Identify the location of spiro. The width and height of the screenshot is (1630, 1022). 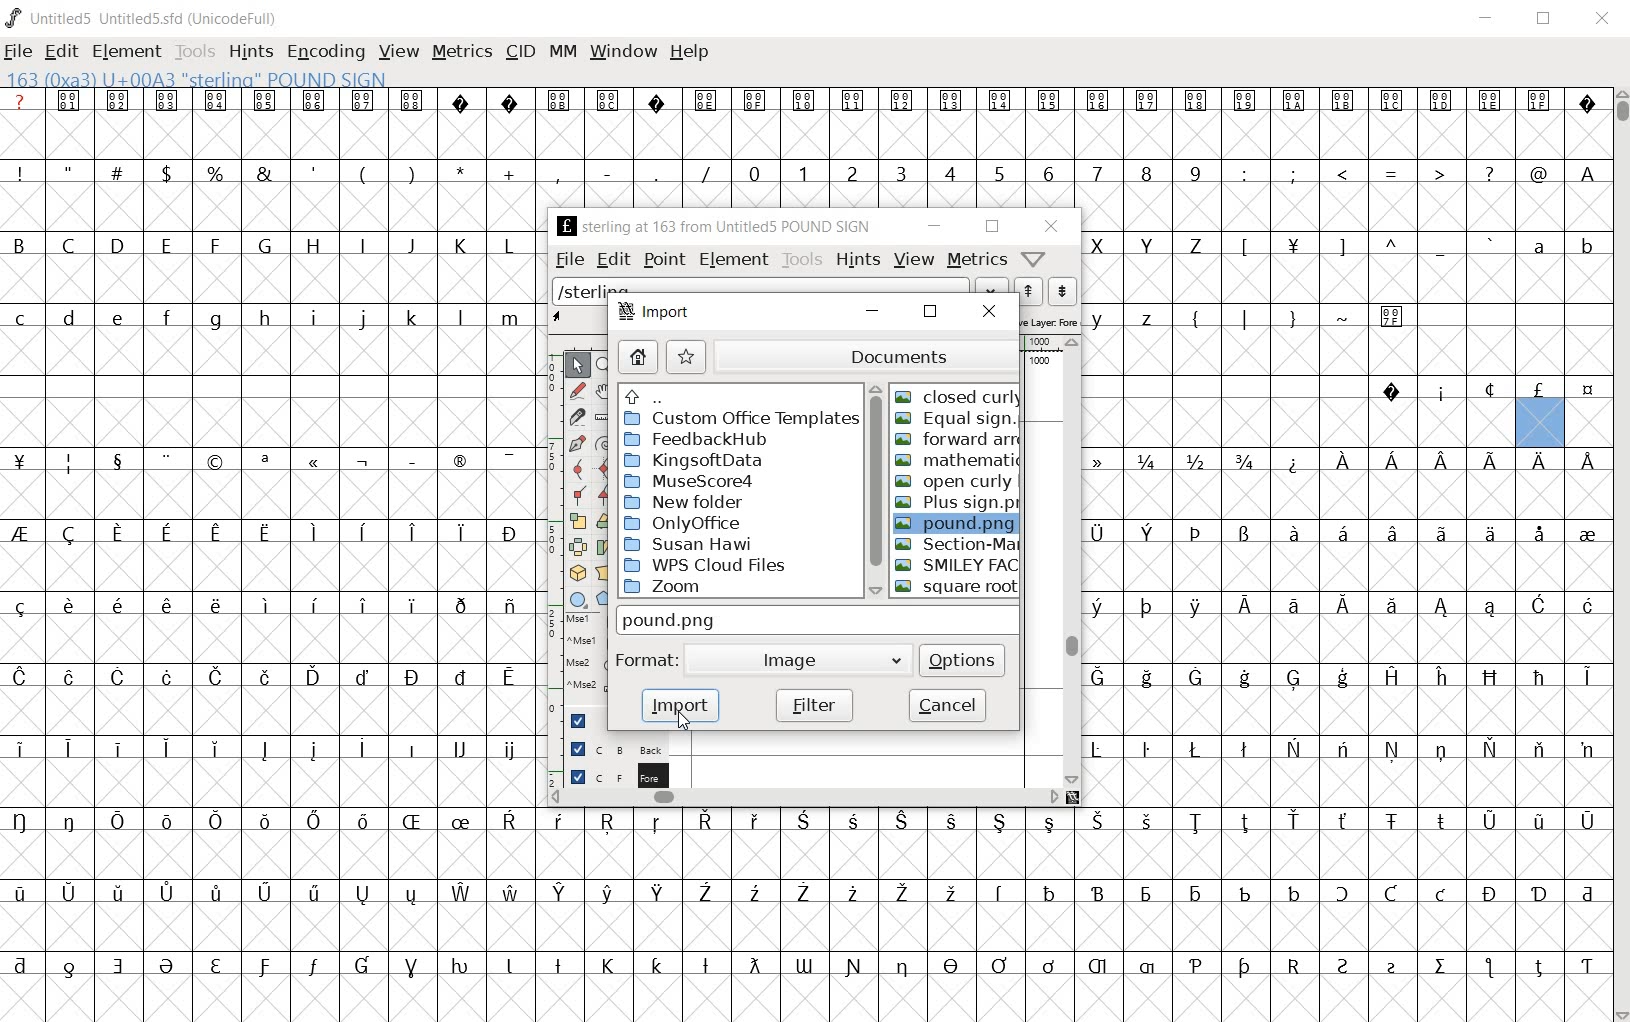
(604, 442).